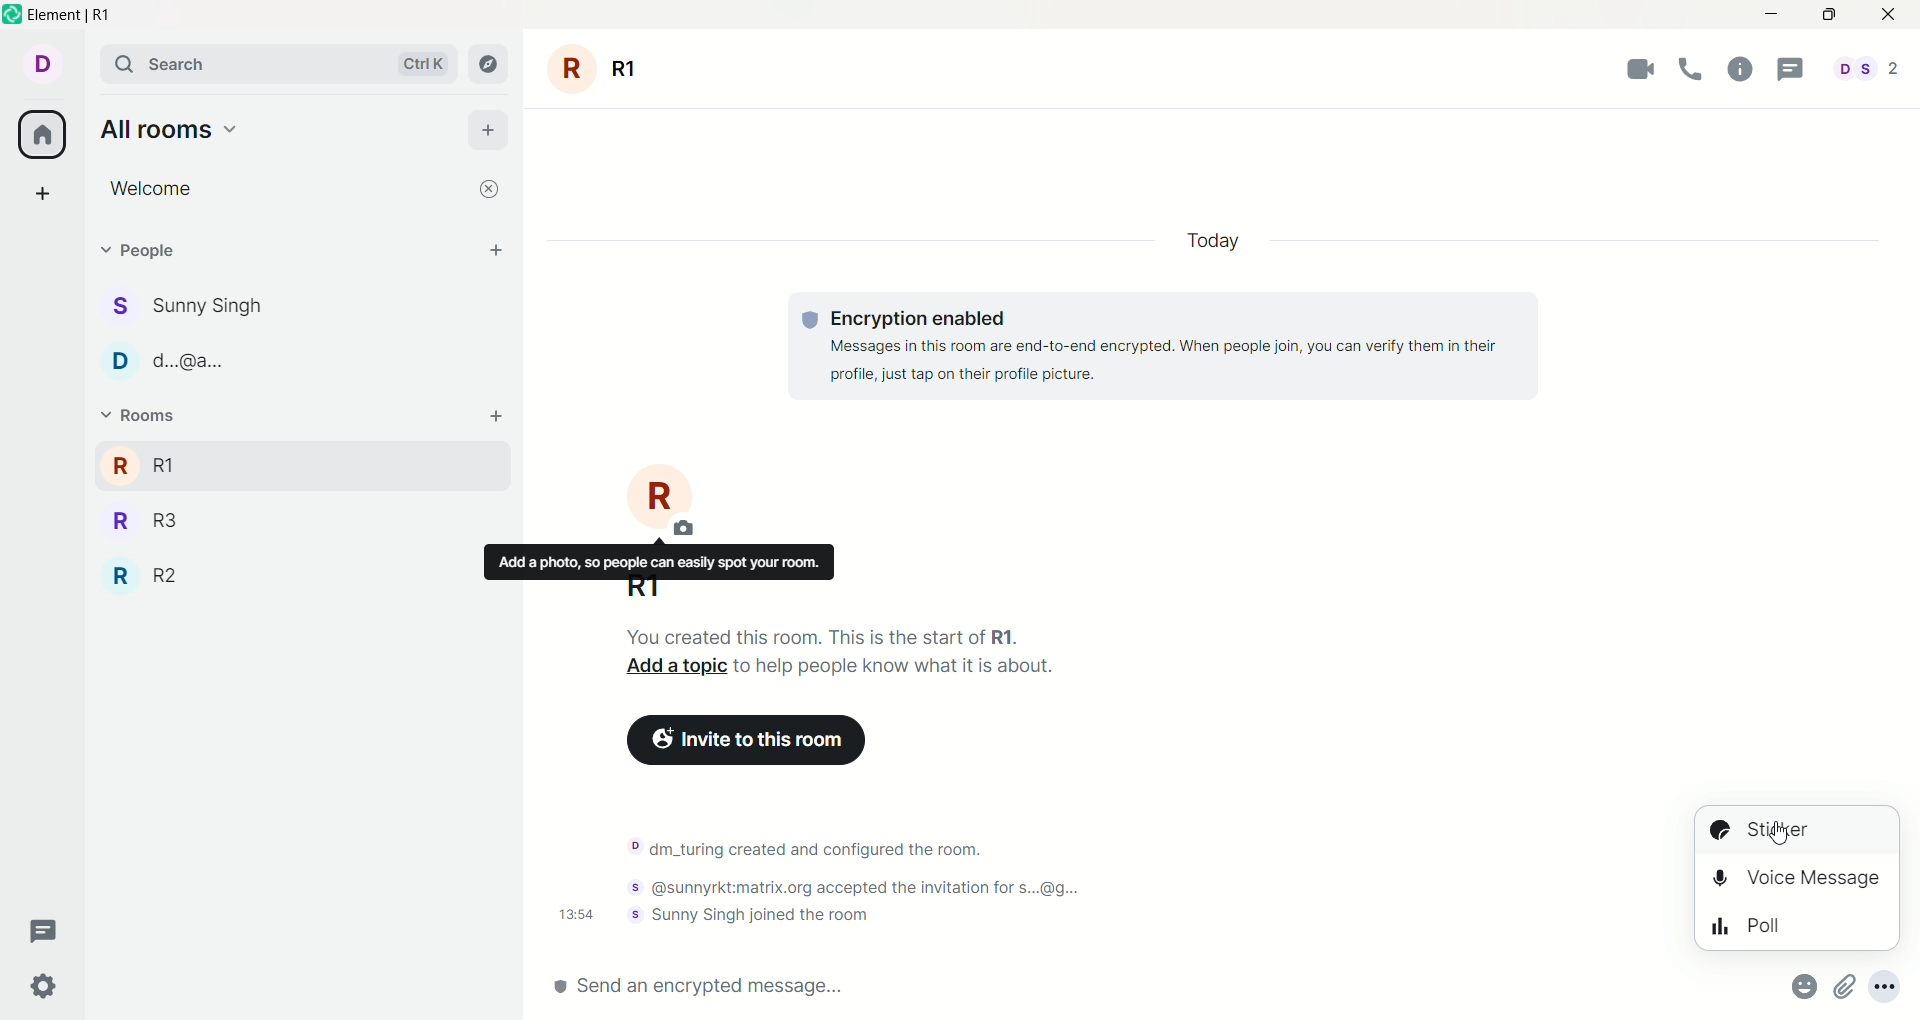  Describe the element at coordinates (1828, 15) in the screenshot. I see `maximize` at that location.